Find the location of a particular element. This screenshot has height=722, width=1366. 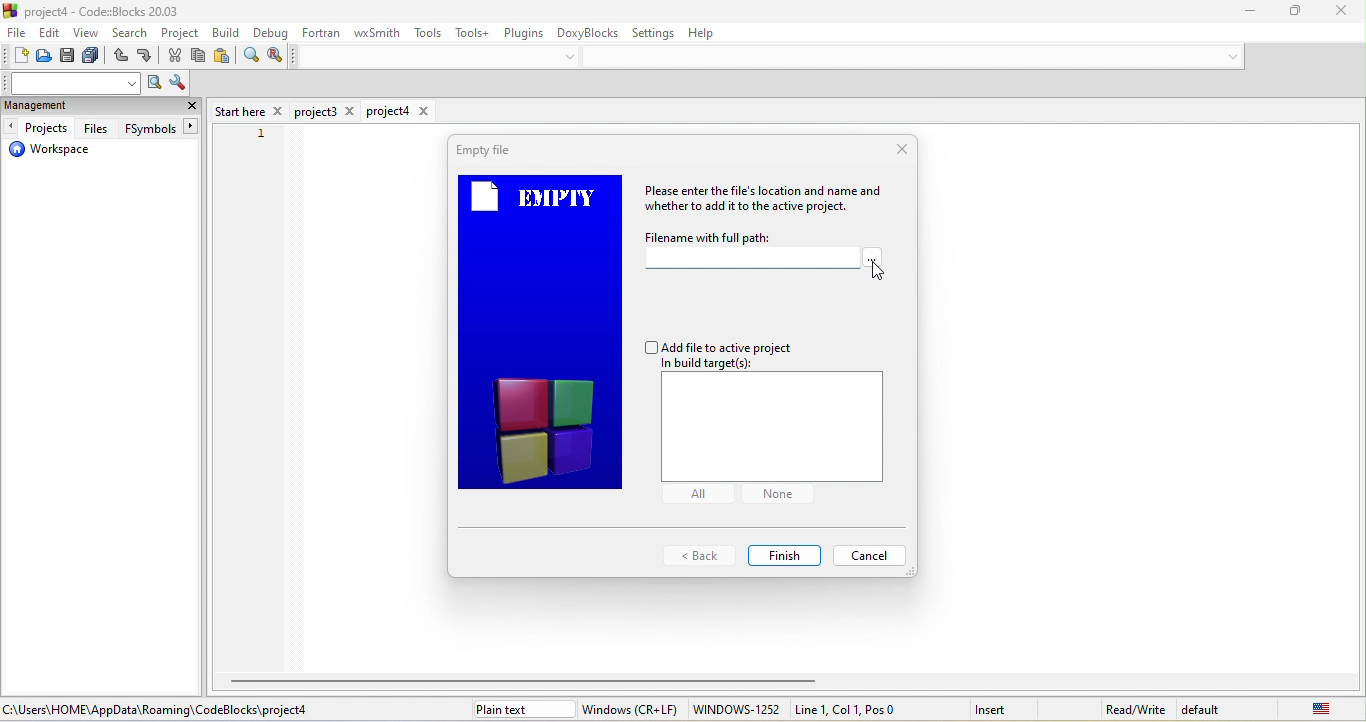

close is located at coordinates (192, 108).